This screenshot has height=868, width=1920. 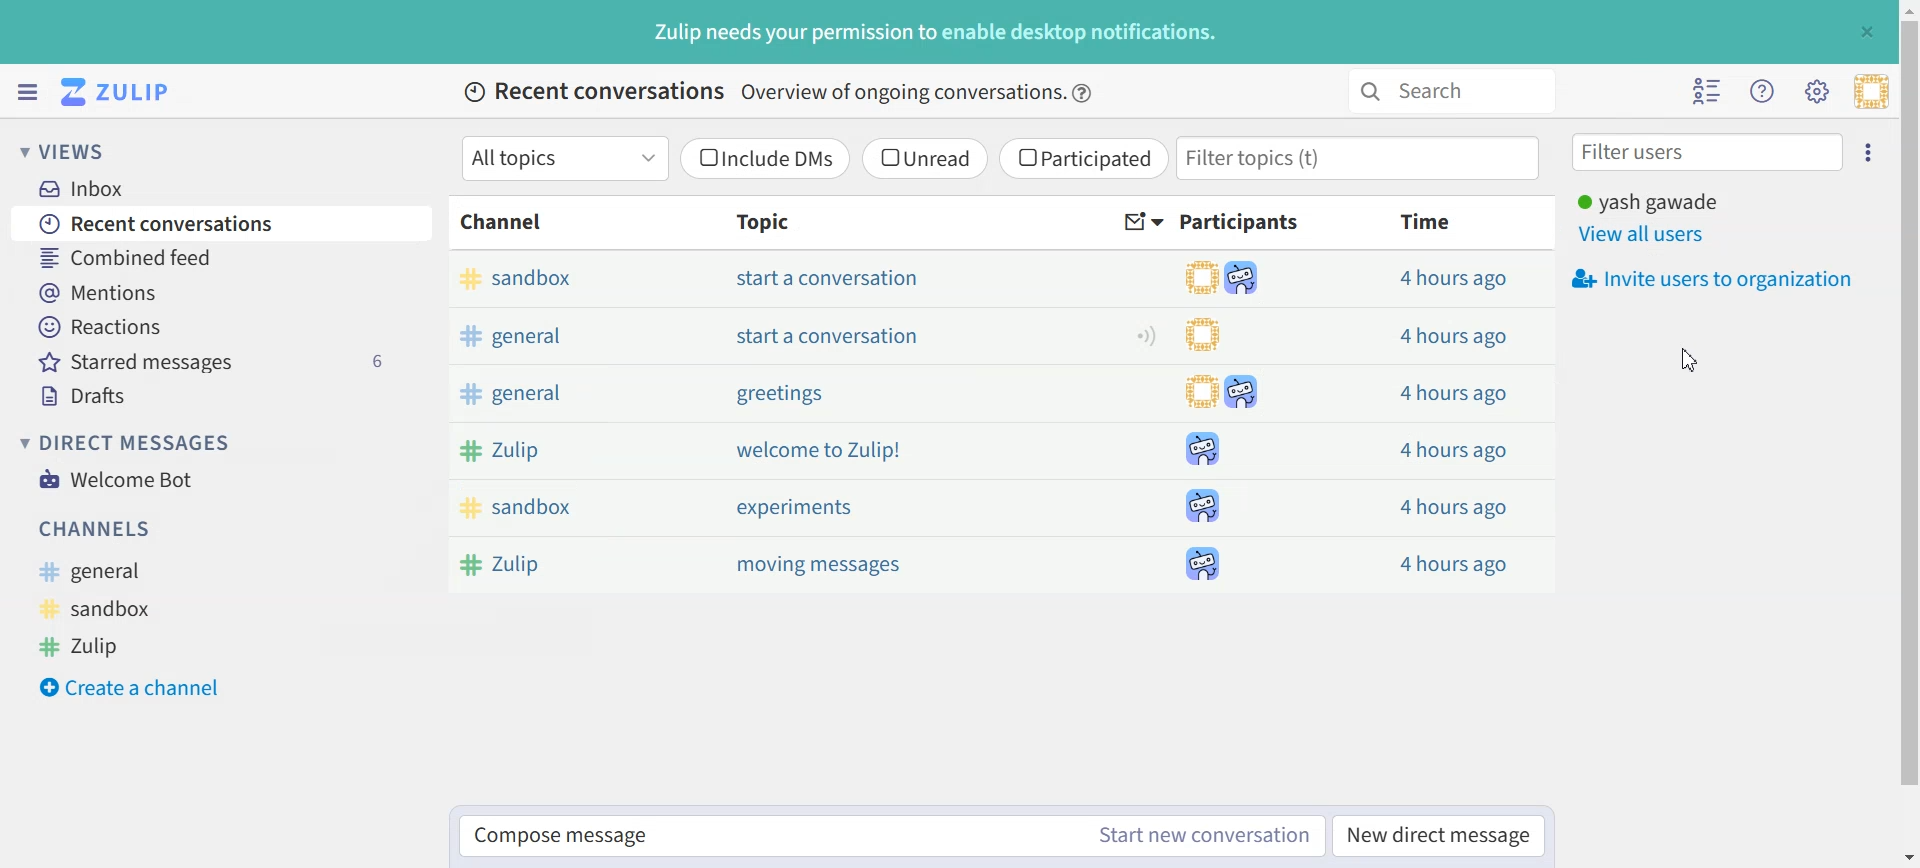 I want to click on Inbox, so click(x=91, y=188).